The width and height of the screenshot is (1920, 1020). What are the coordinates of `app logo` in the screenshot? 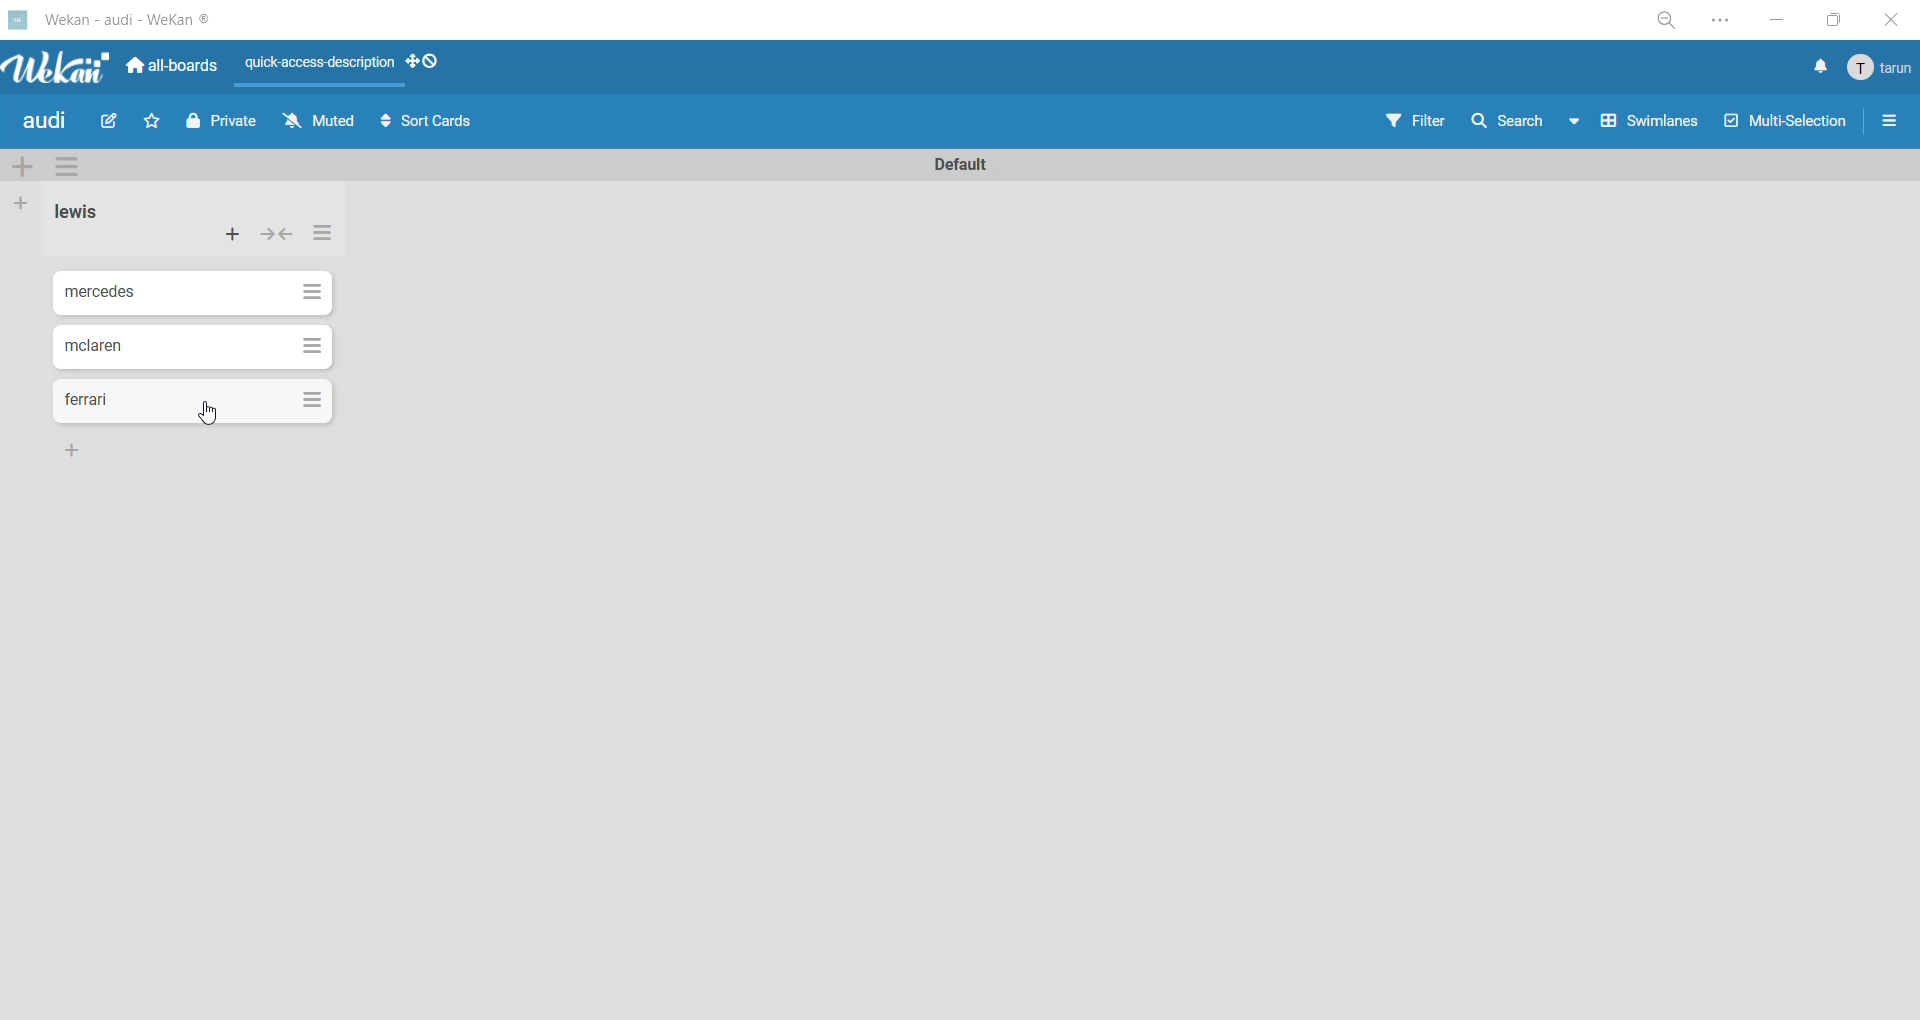 It's located at (55, 63).